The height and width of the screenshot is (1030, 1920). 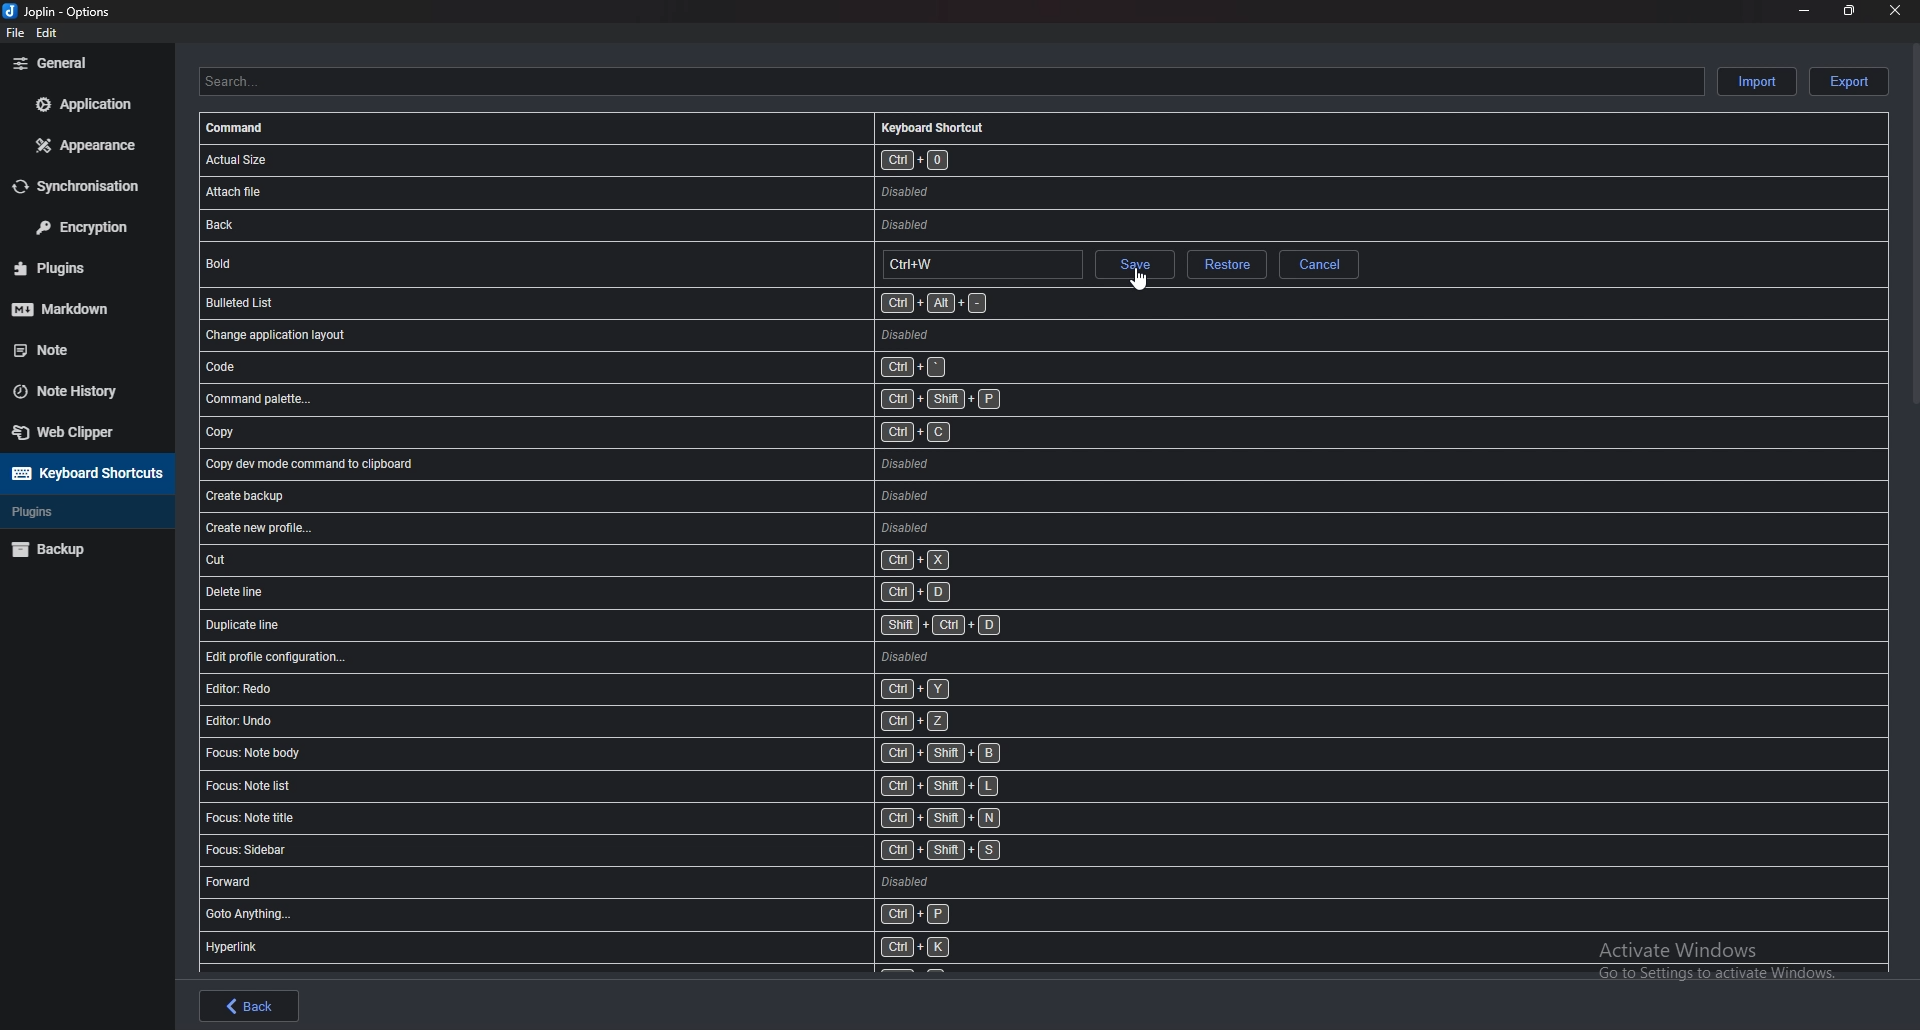 I want to click on Note history, so click(x=82, y=391).